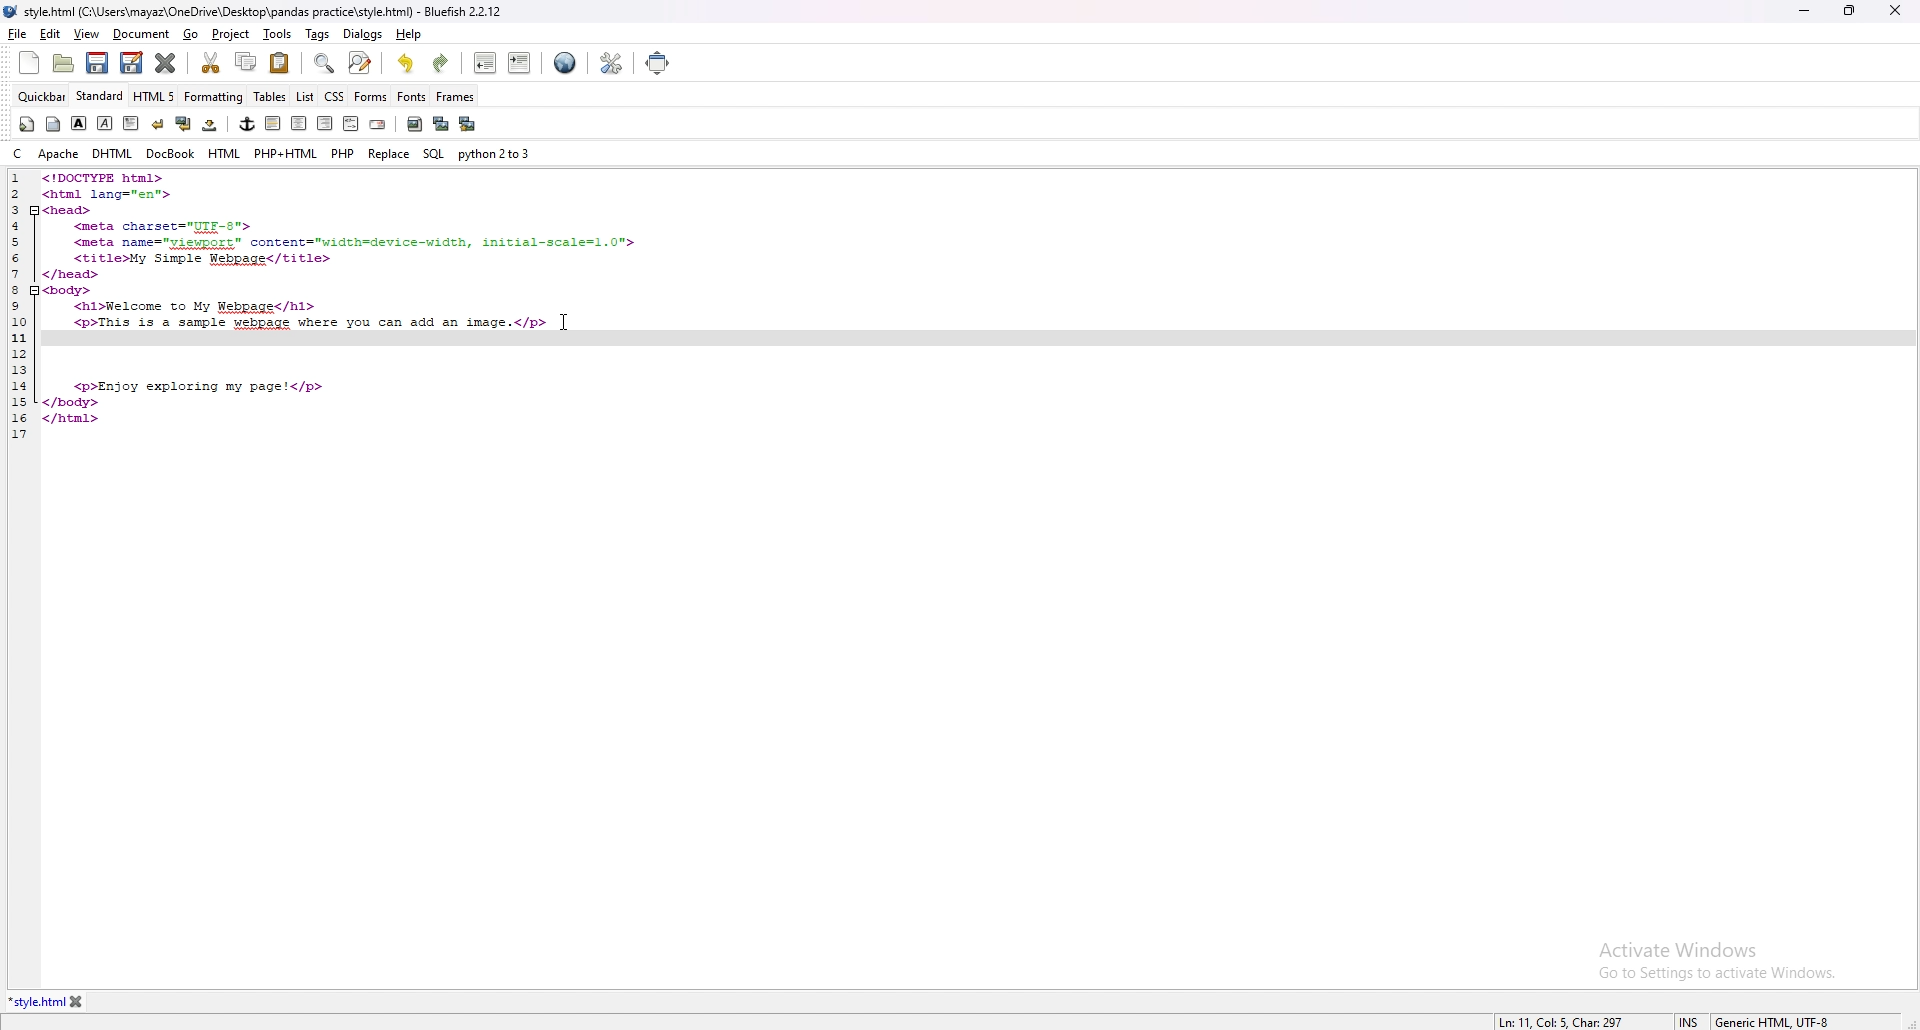 Image resolution: width=1920 pixels, height=1030 pixels. I want to click on frames, so click(455, 96).